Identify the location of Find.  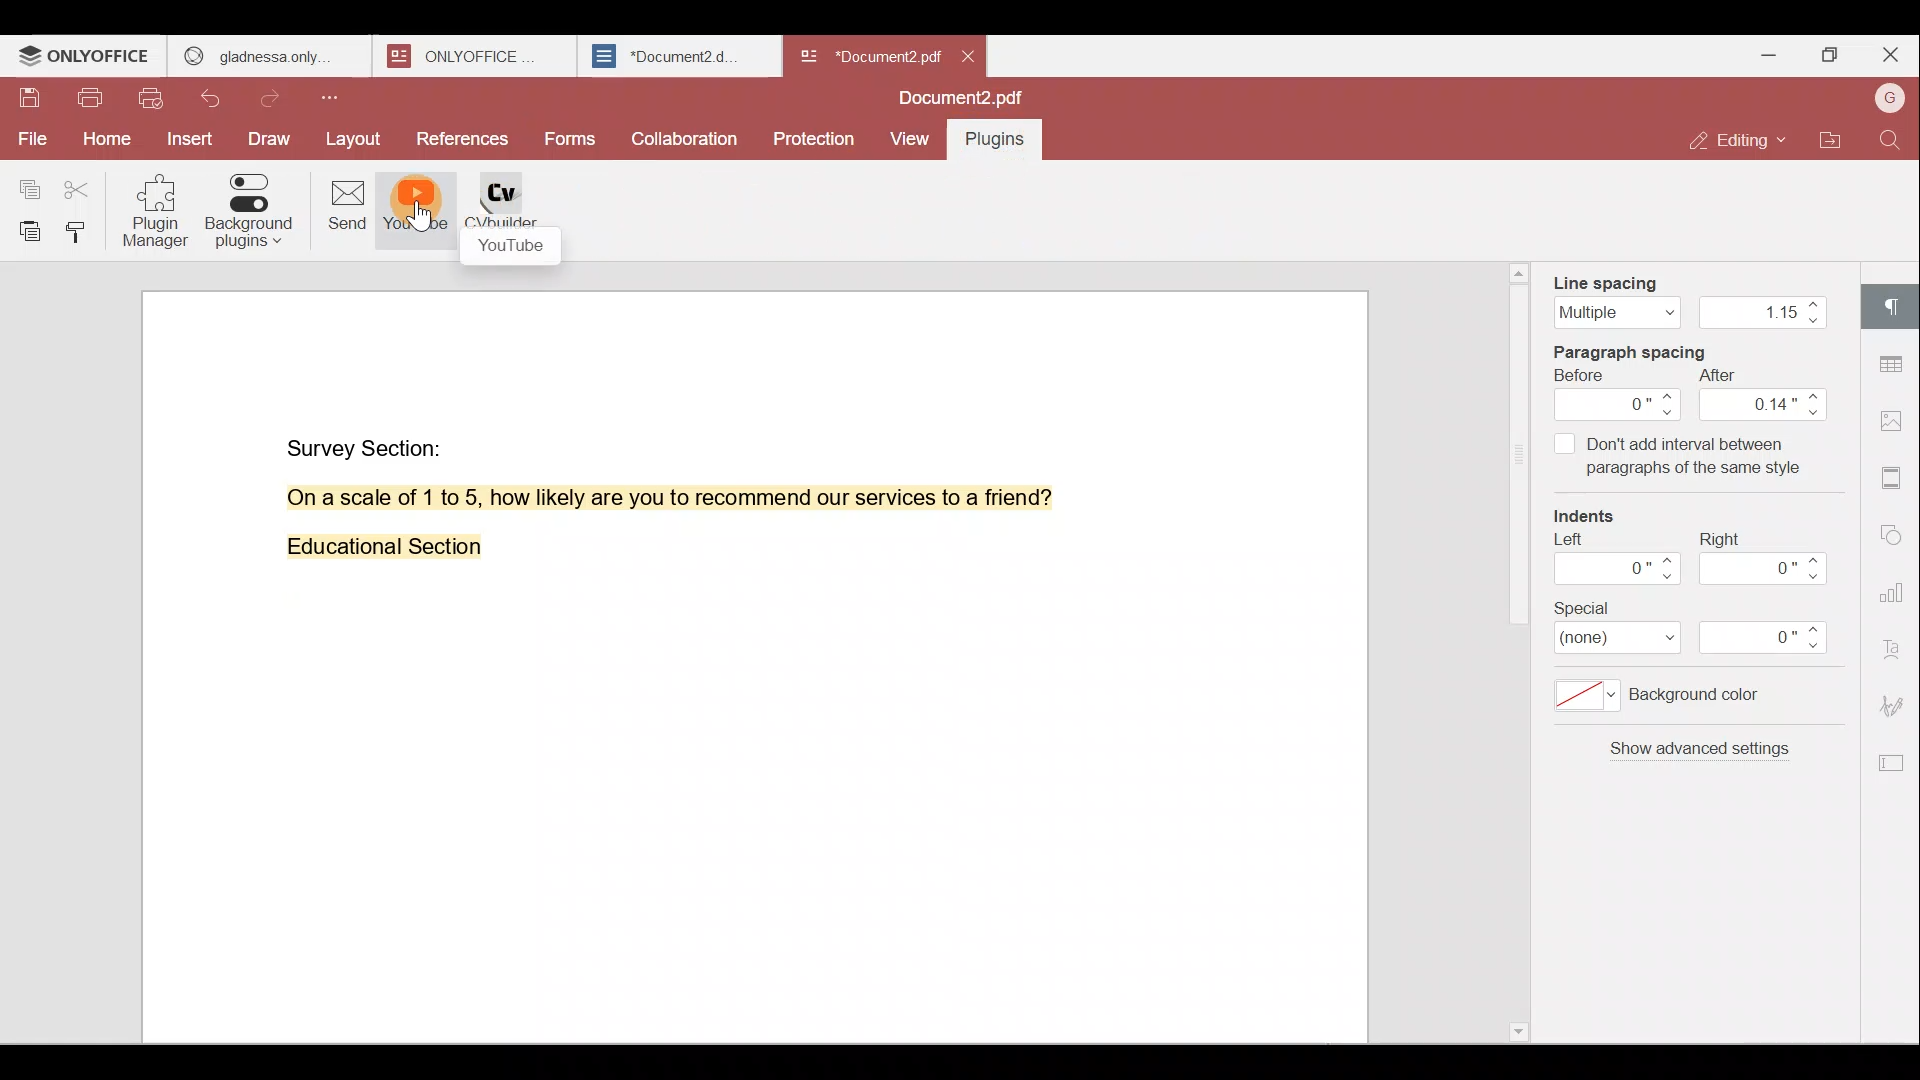
(1894, 140).